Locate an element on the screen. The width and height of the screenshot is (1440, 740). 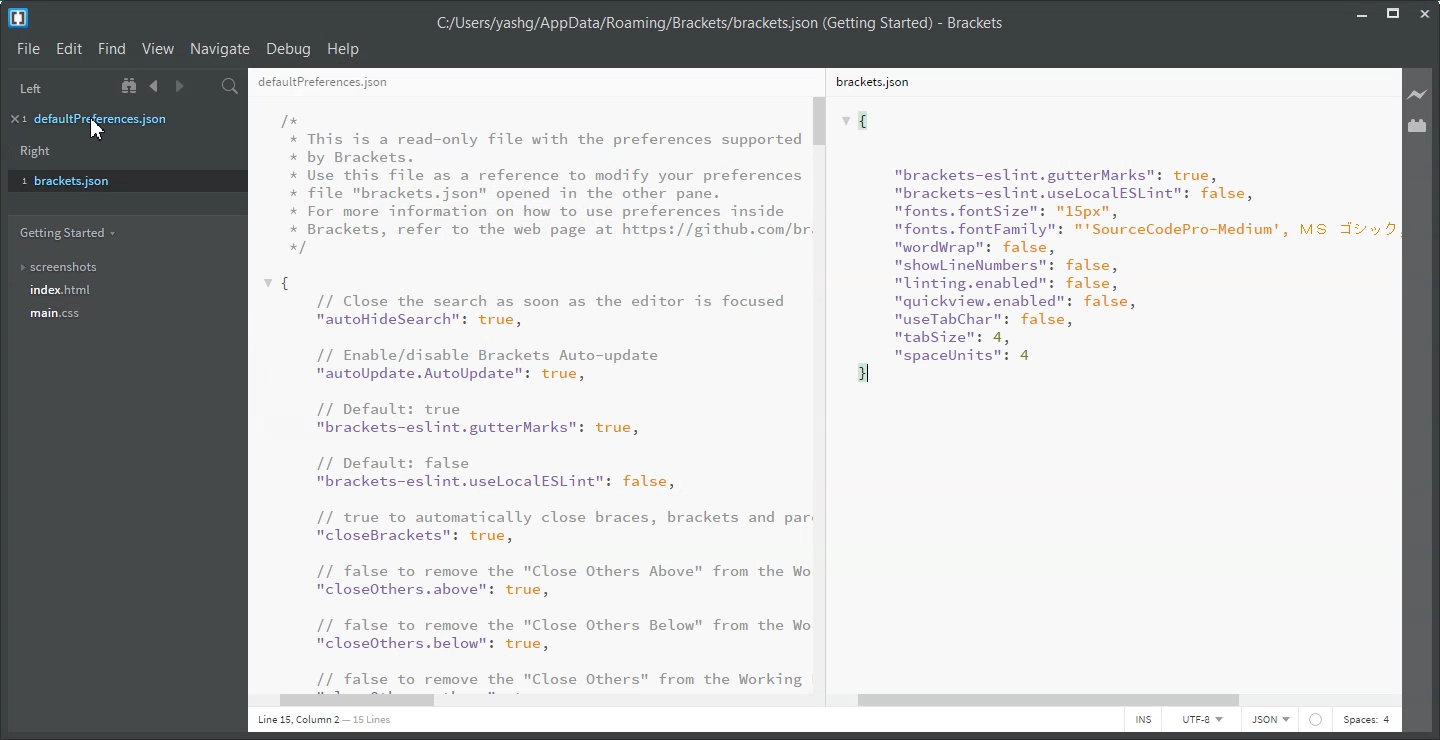
File is located at coordinates (28, 48).